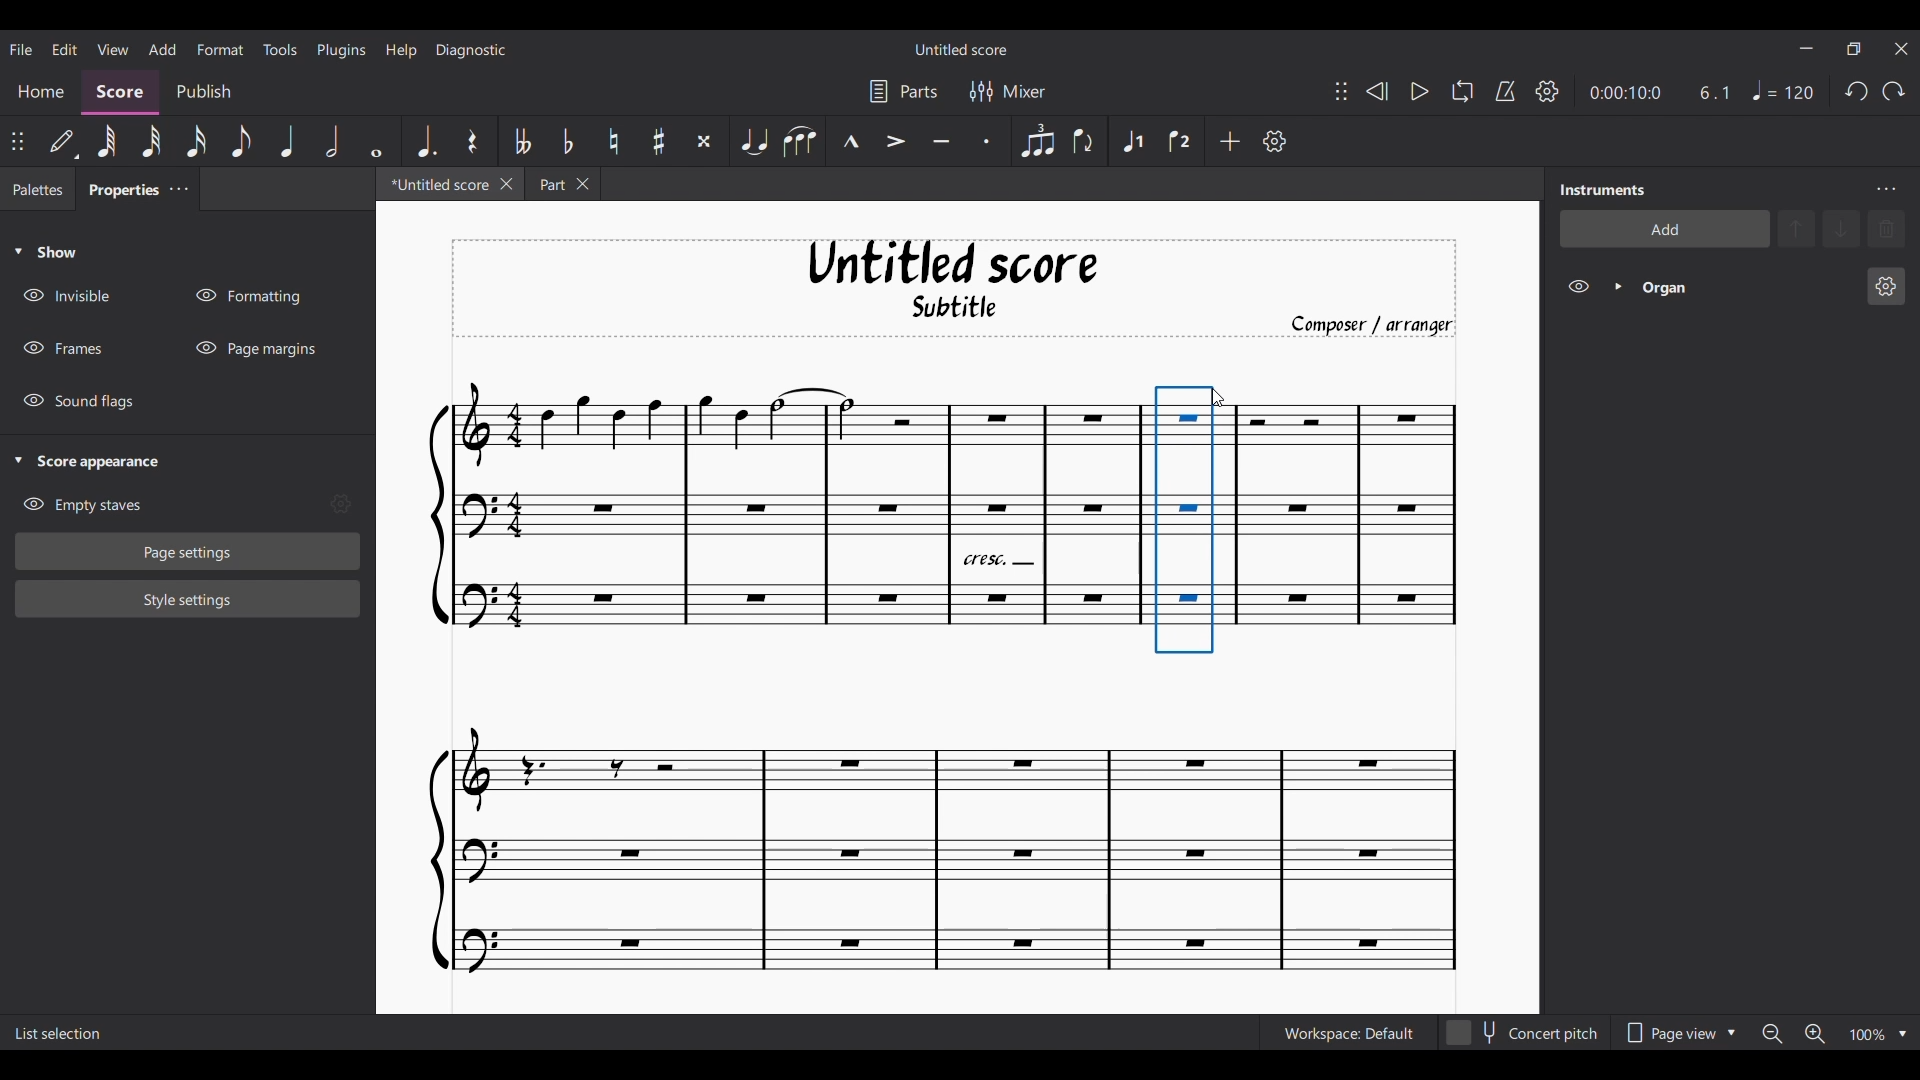  What do you see at coordinates (849, 142) in the screenshot?
I see `Marcato` at bounding box center [849, 142].